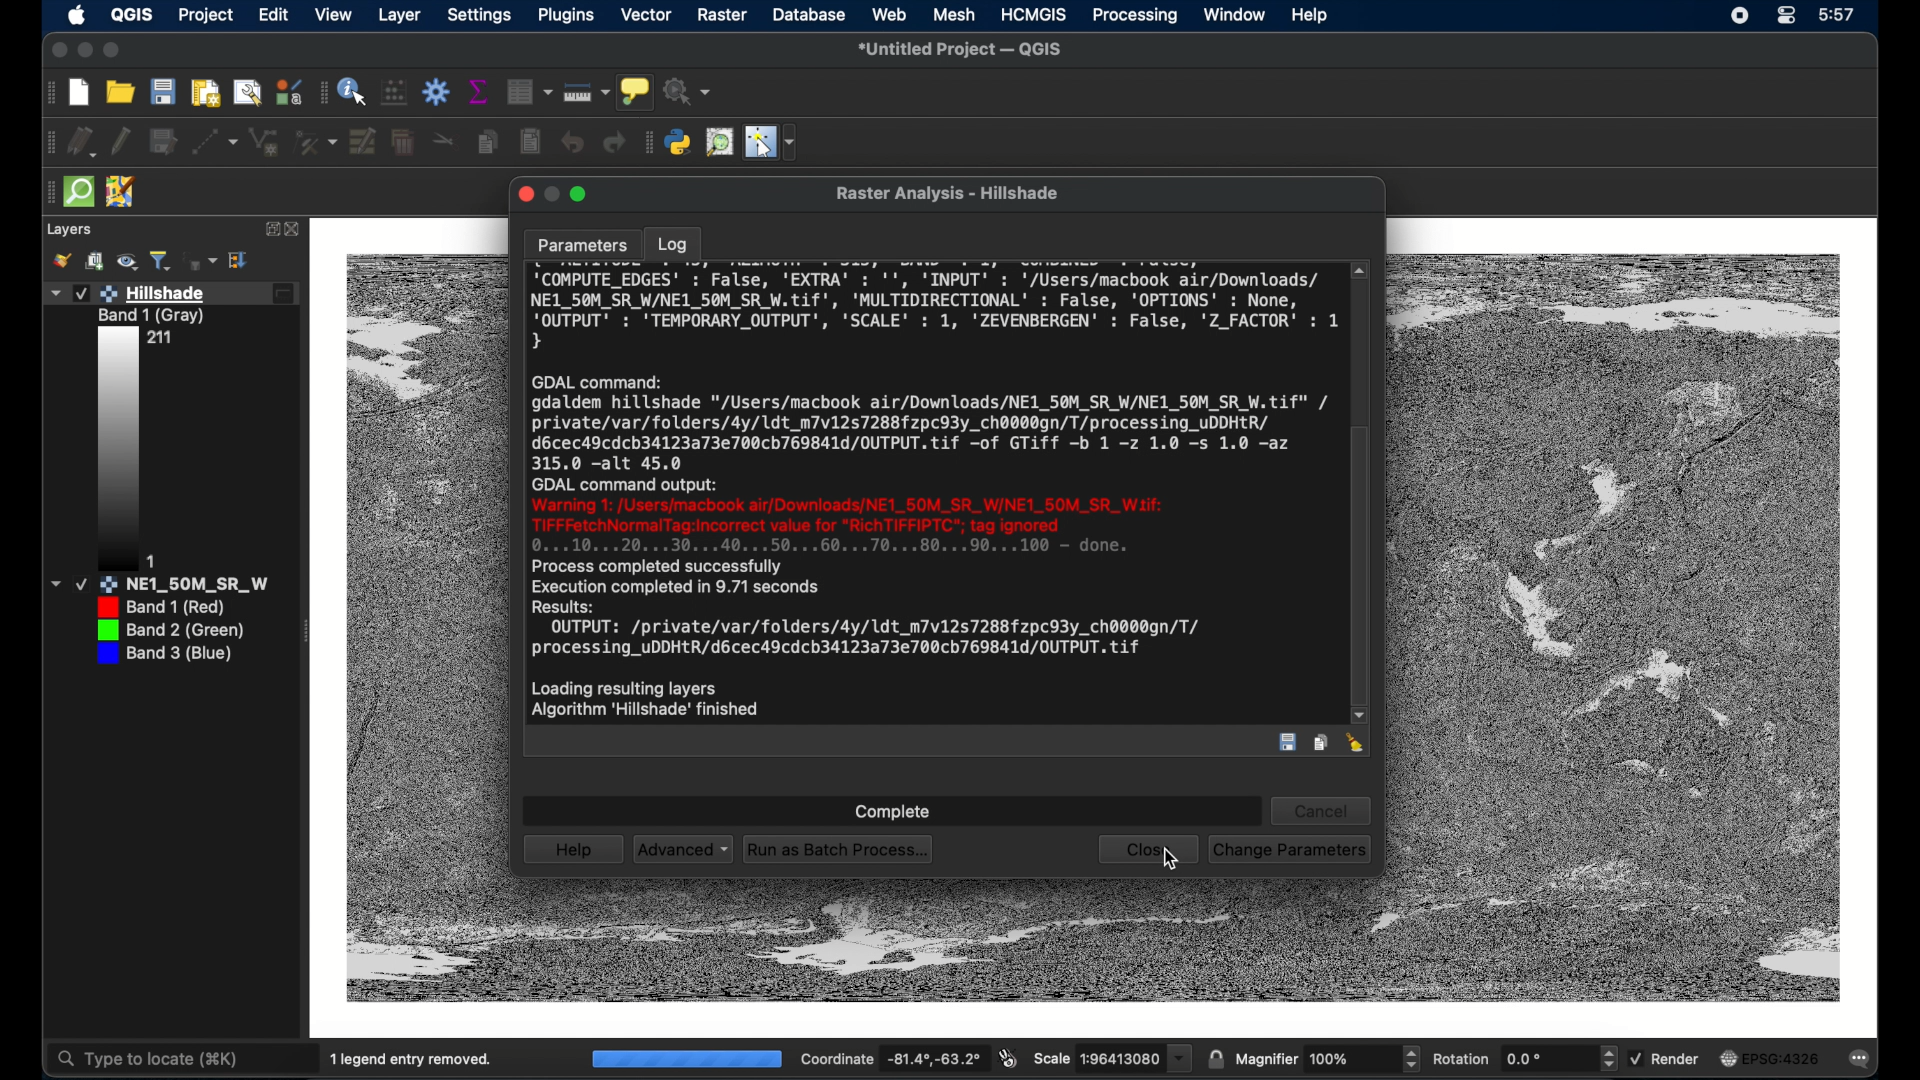 This screenshot has width=1920, height=1080. What do you see at coordinates (48, 142) in the screenshot?
I see `drag handle` at bounding box center [48, 142].